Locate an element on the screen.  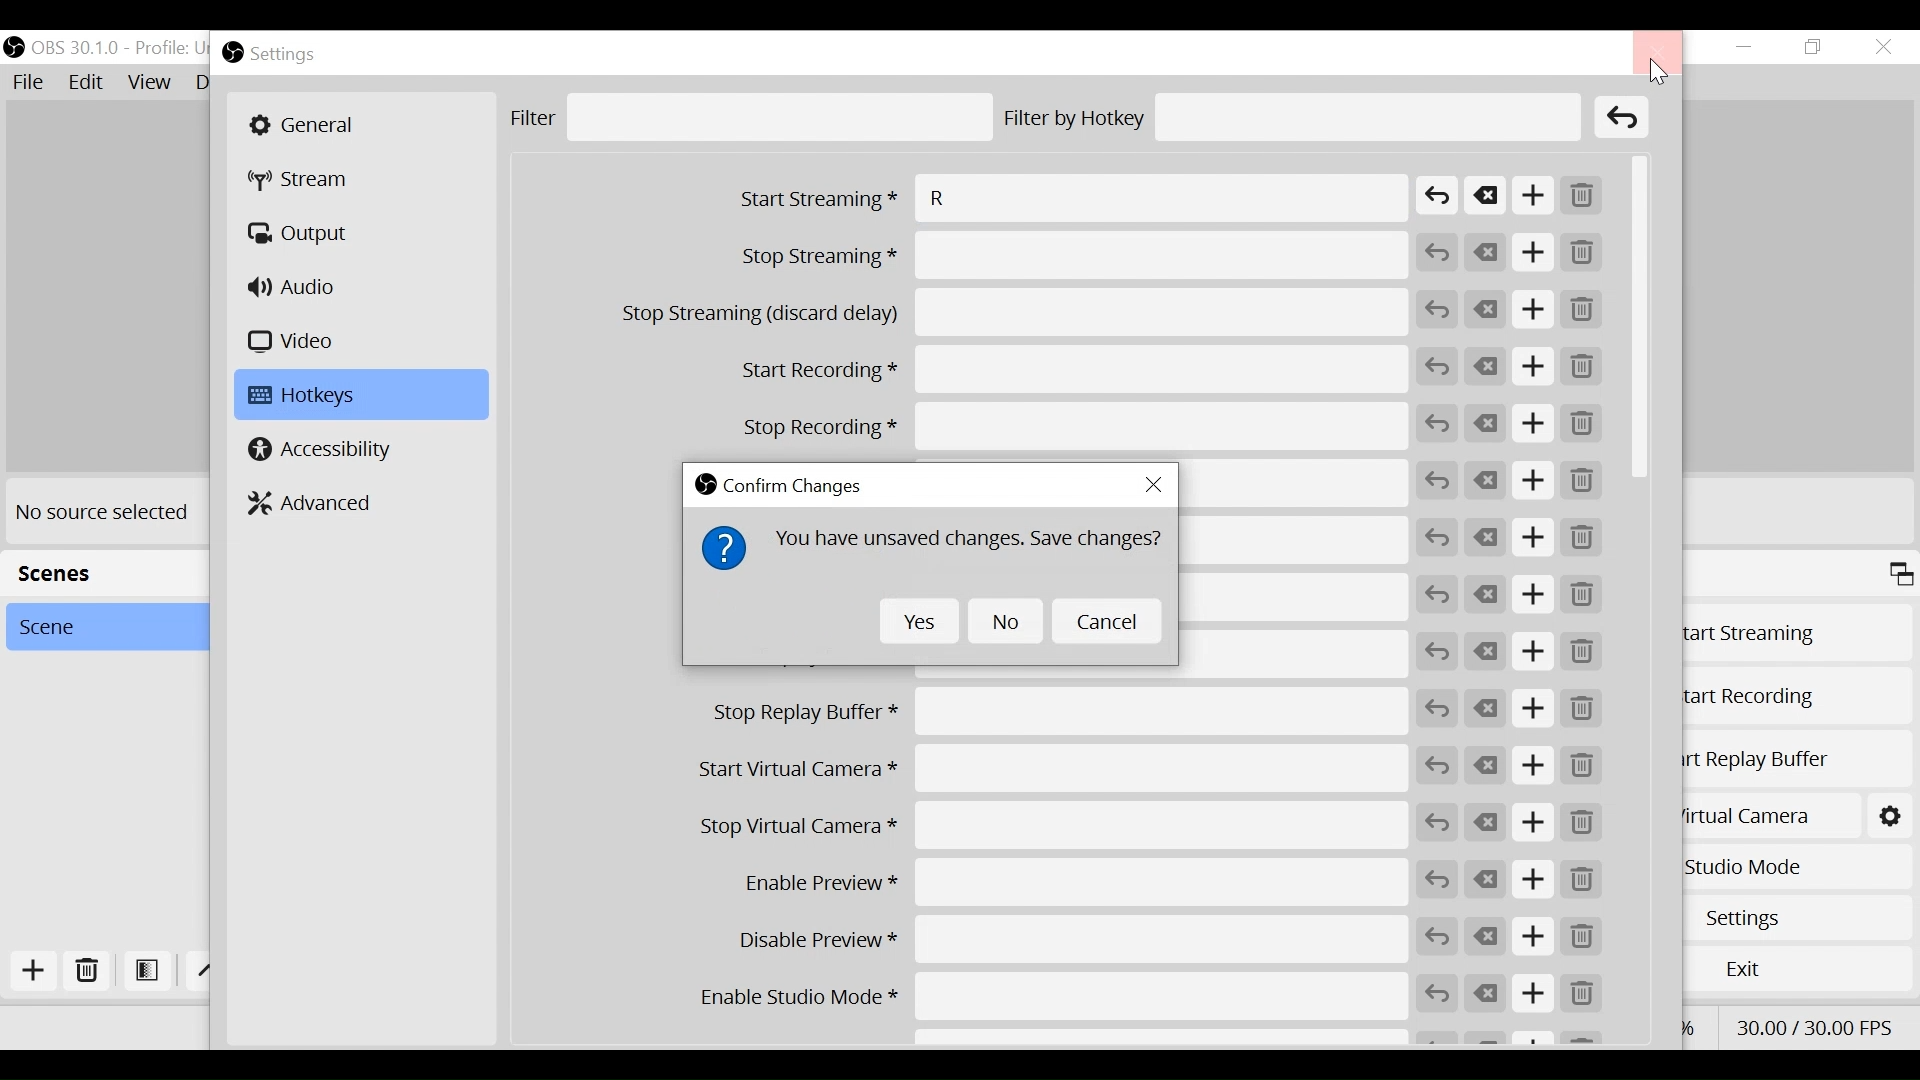
Stop Streaming (discard delay) is located at coordinates (1016, 312).